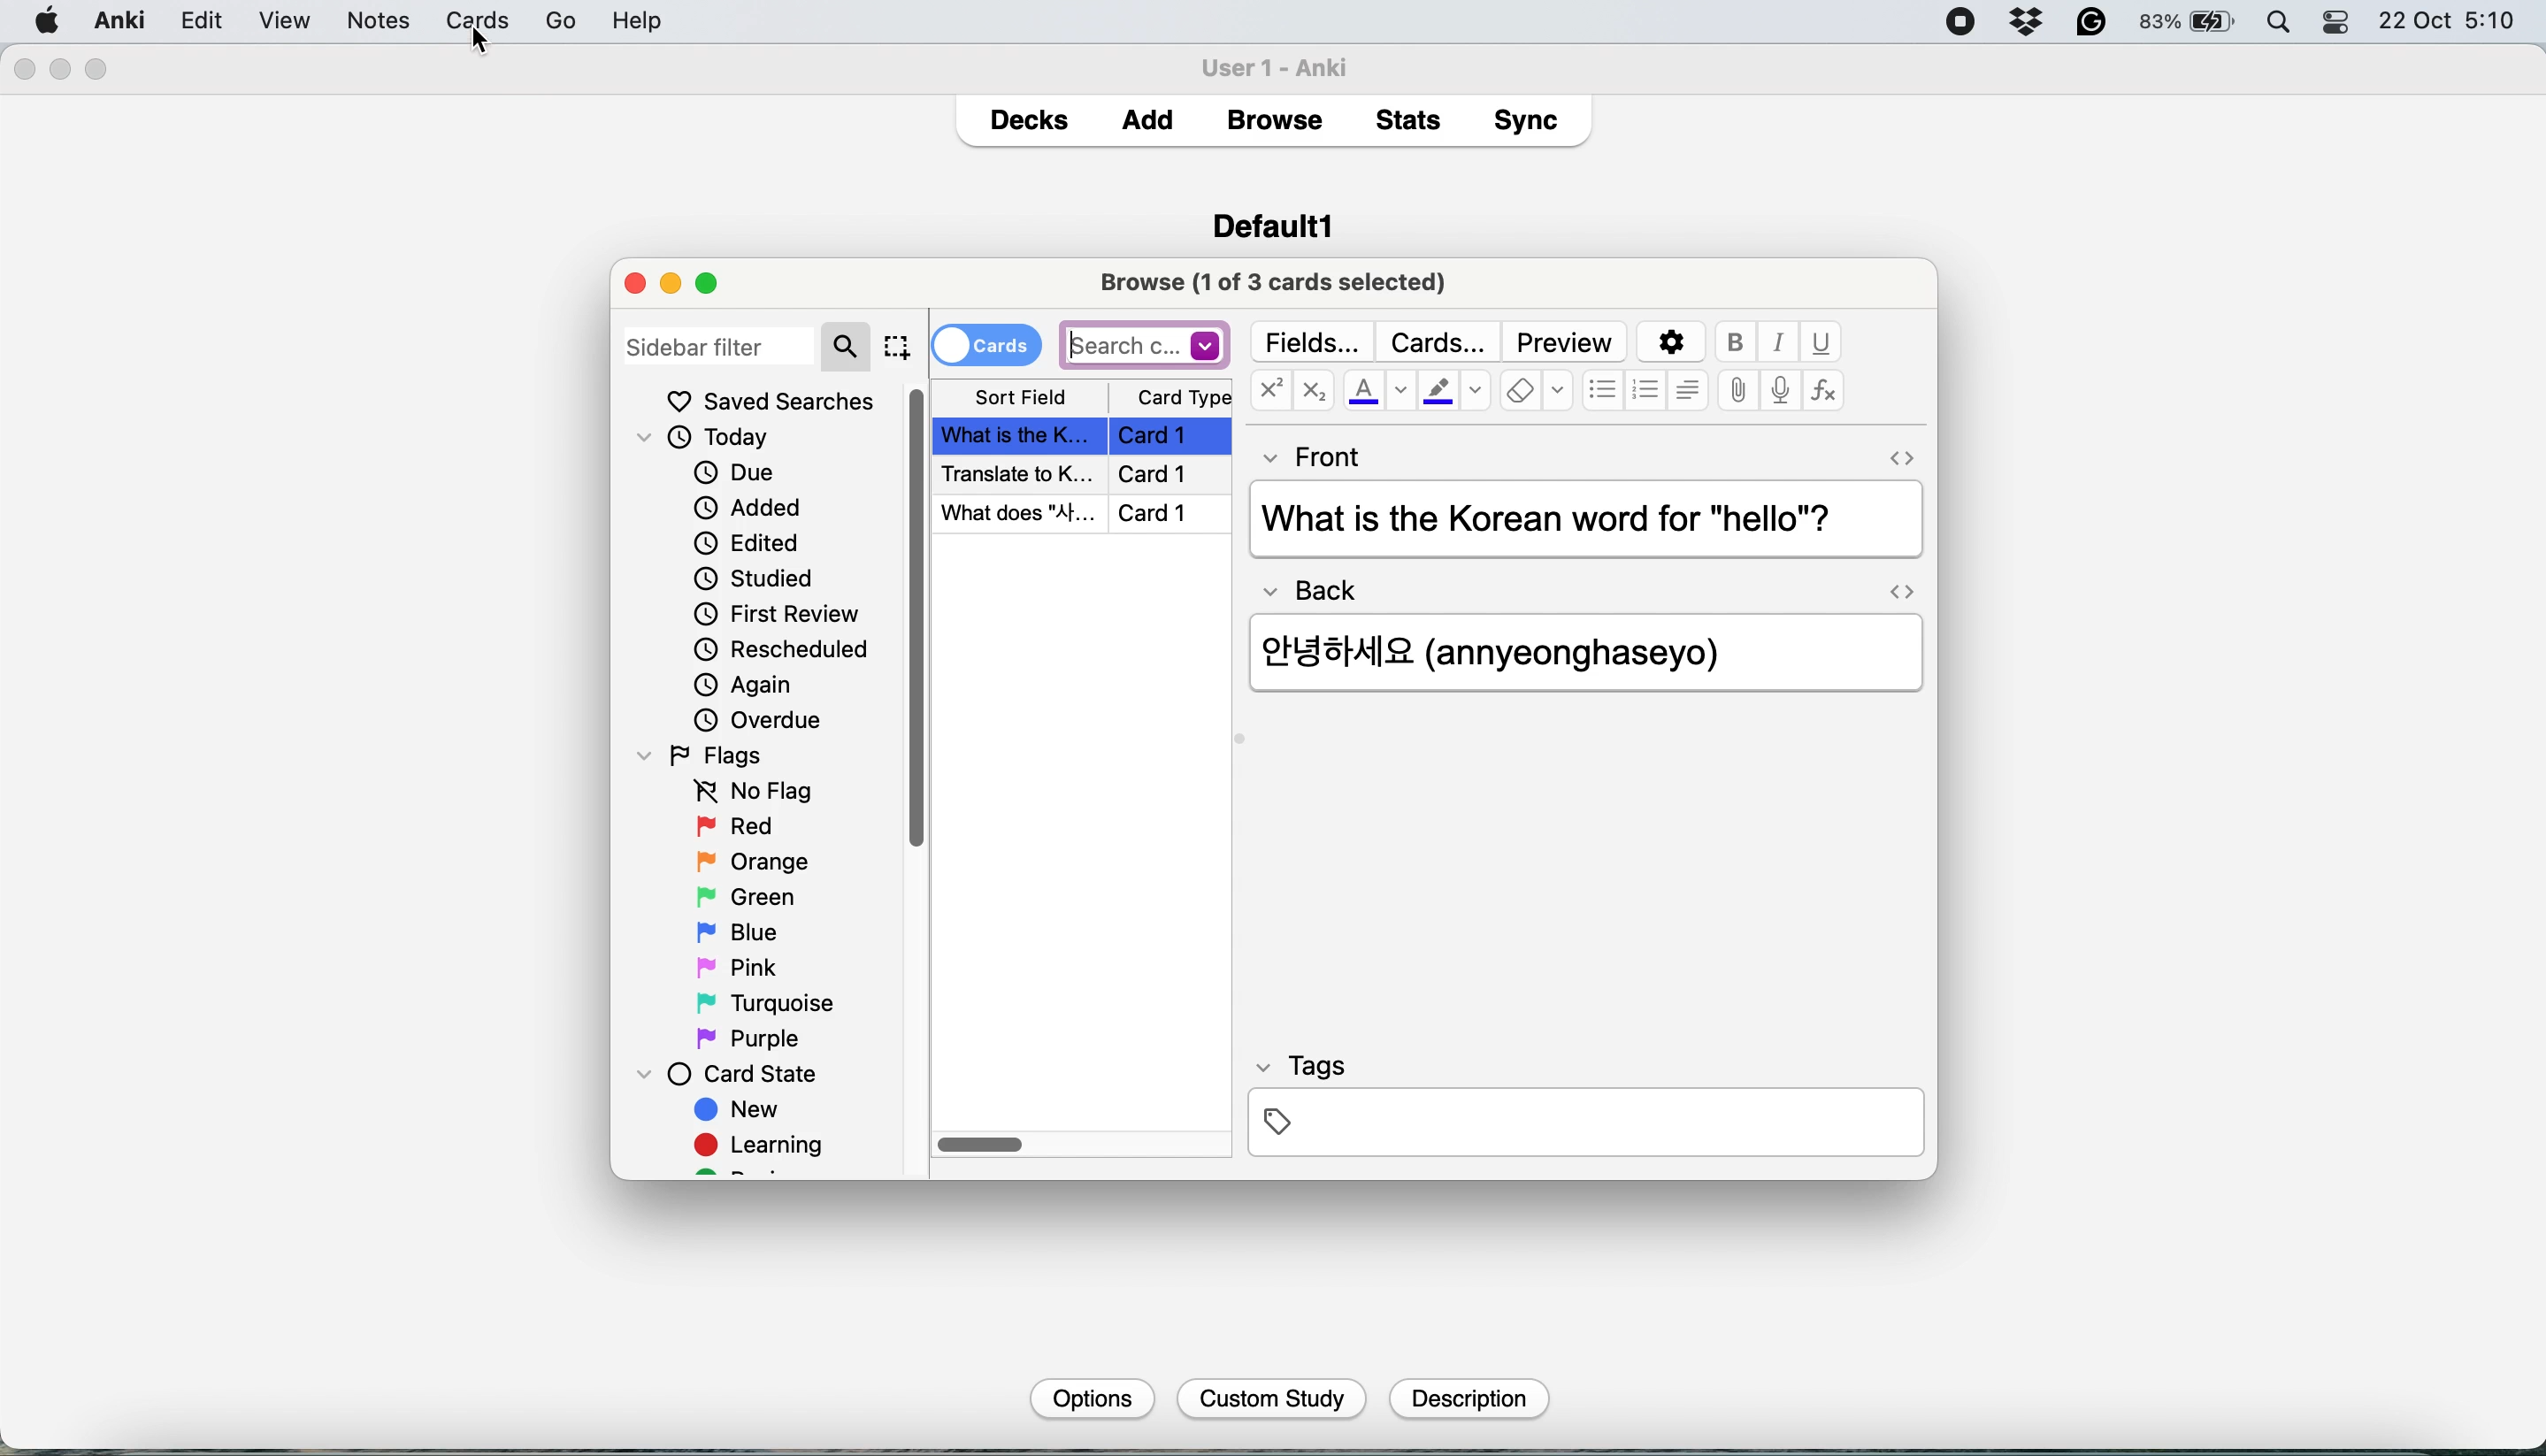 This screenshot has width=2546, height=1456. I want to click on selection tool, so click(896, 346).